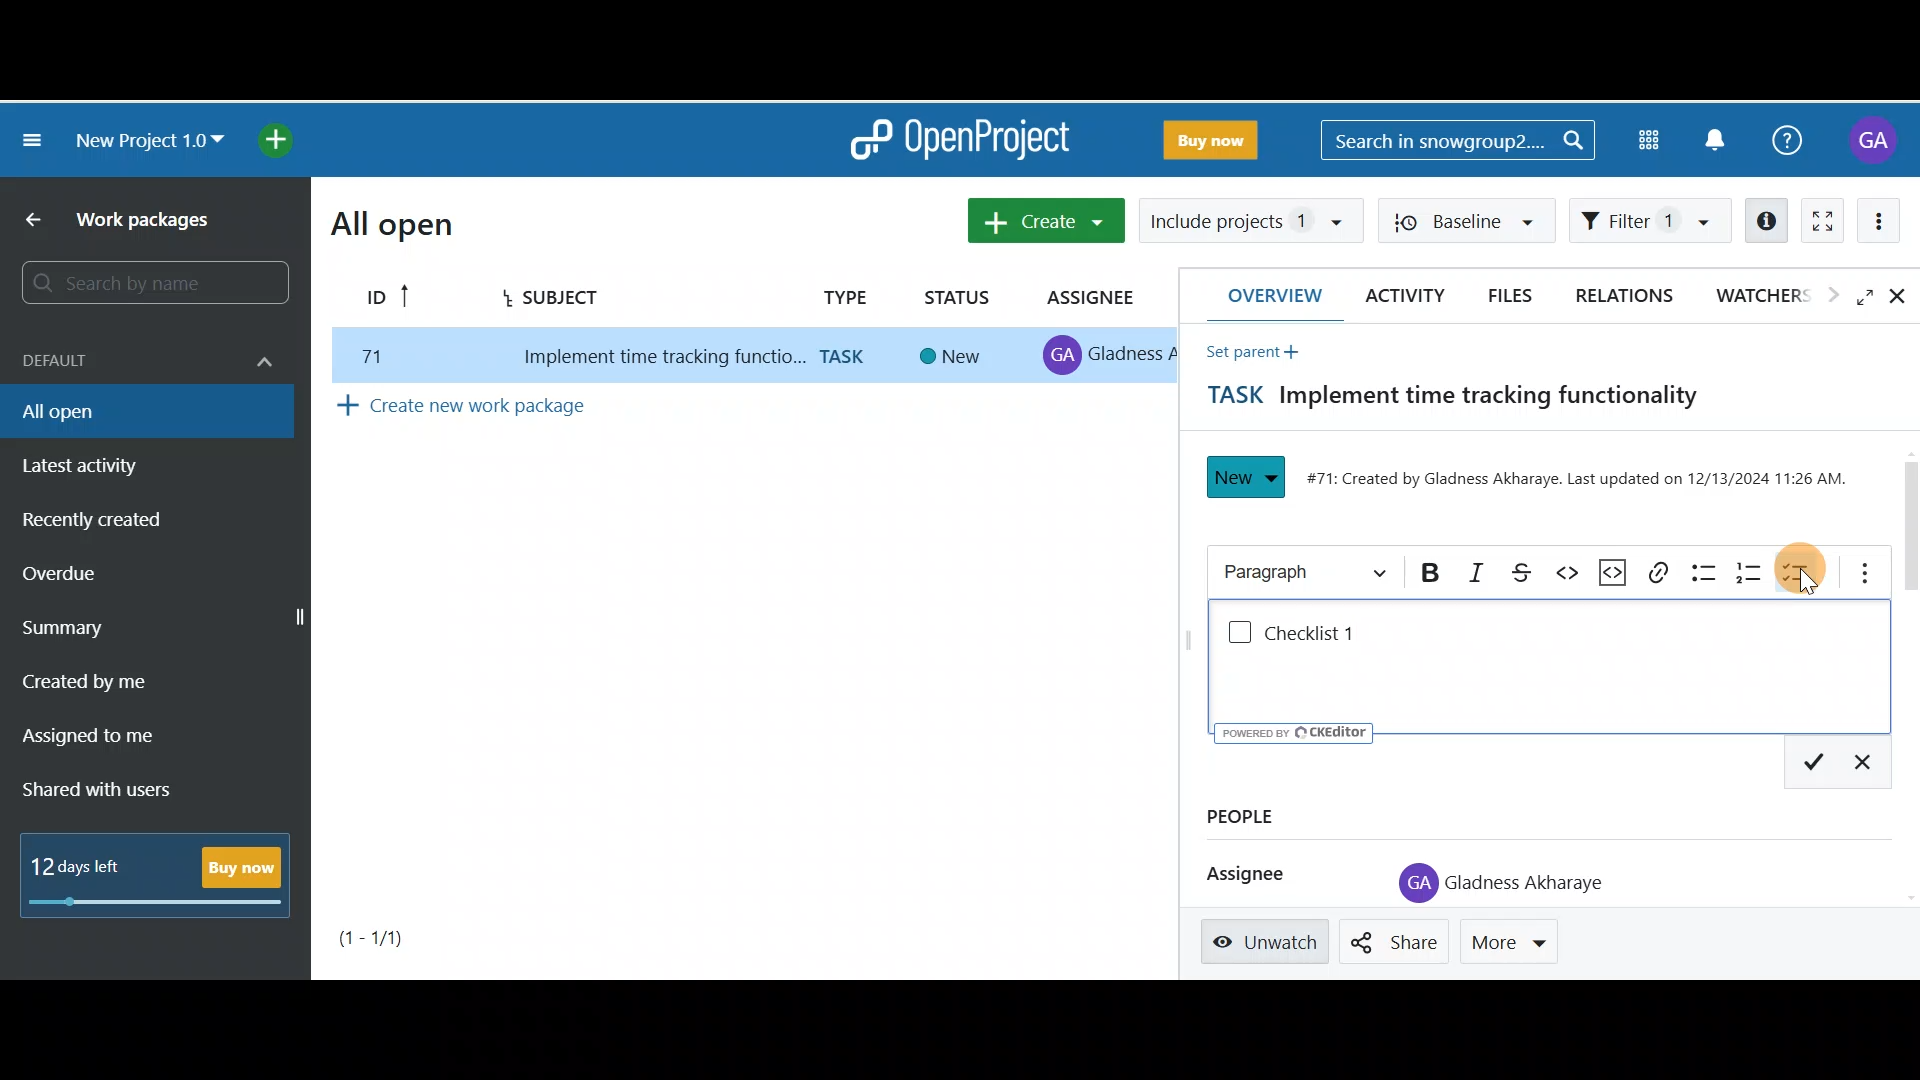 The height and width of the screenshot is (1080, 1920). I want to click on gladness A, so click(1134, 353).